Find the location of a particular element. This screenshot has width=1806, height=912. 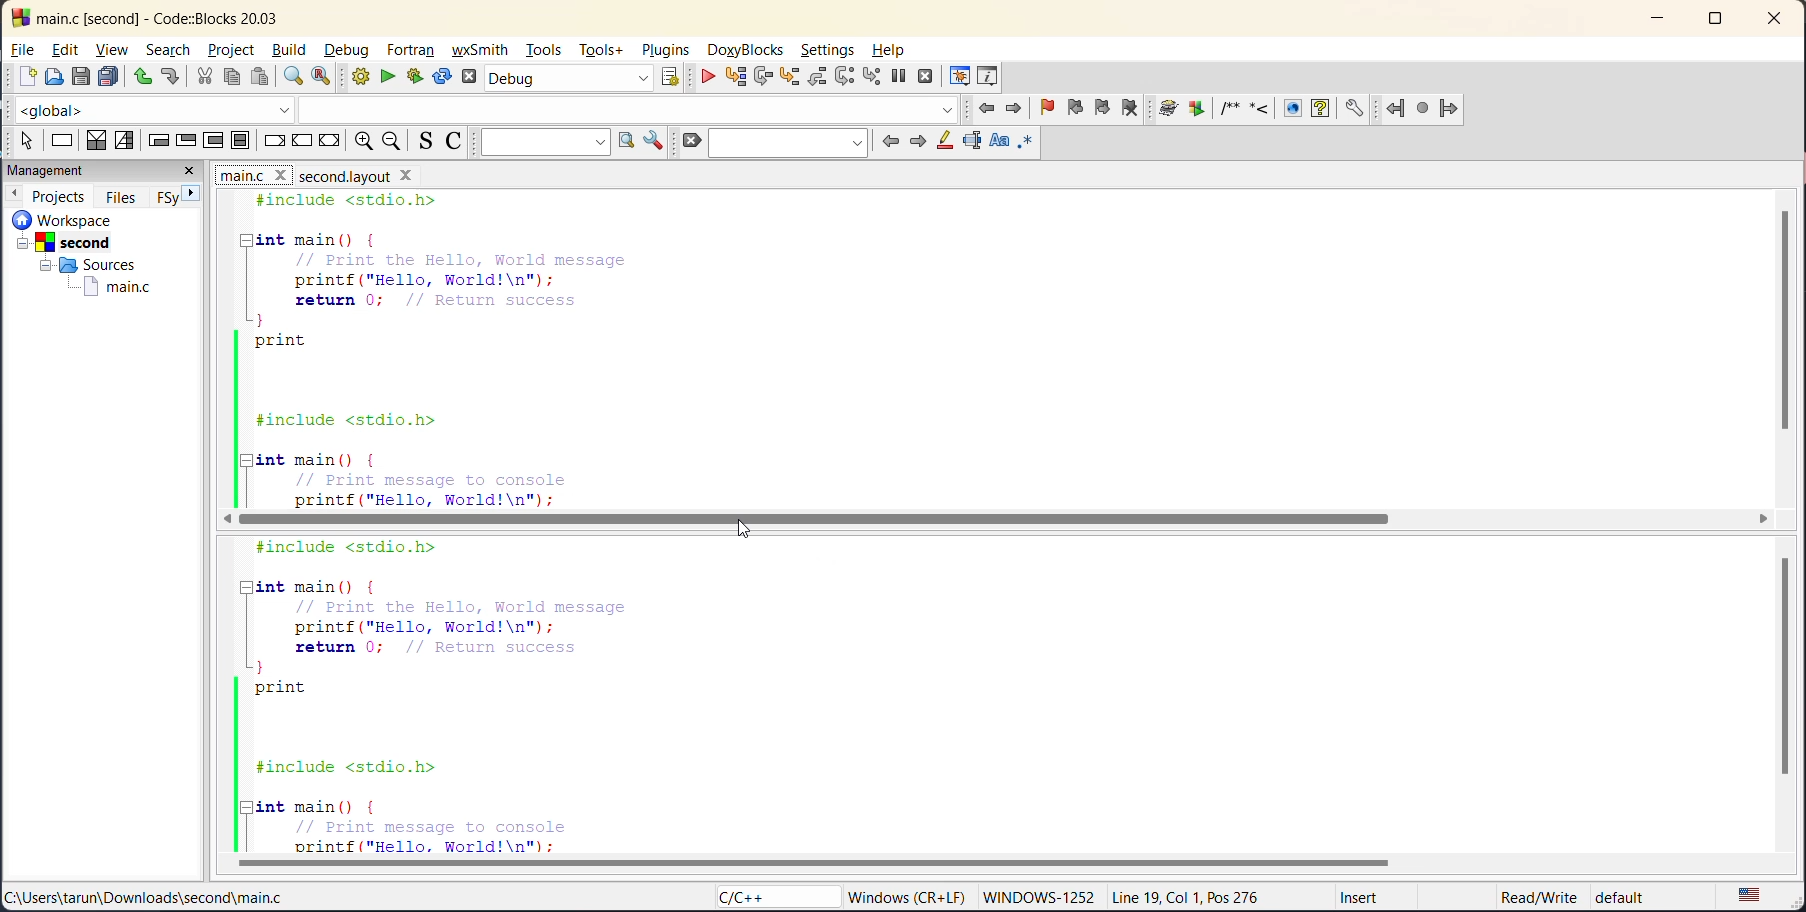

management is located at coordinates (47, 171).